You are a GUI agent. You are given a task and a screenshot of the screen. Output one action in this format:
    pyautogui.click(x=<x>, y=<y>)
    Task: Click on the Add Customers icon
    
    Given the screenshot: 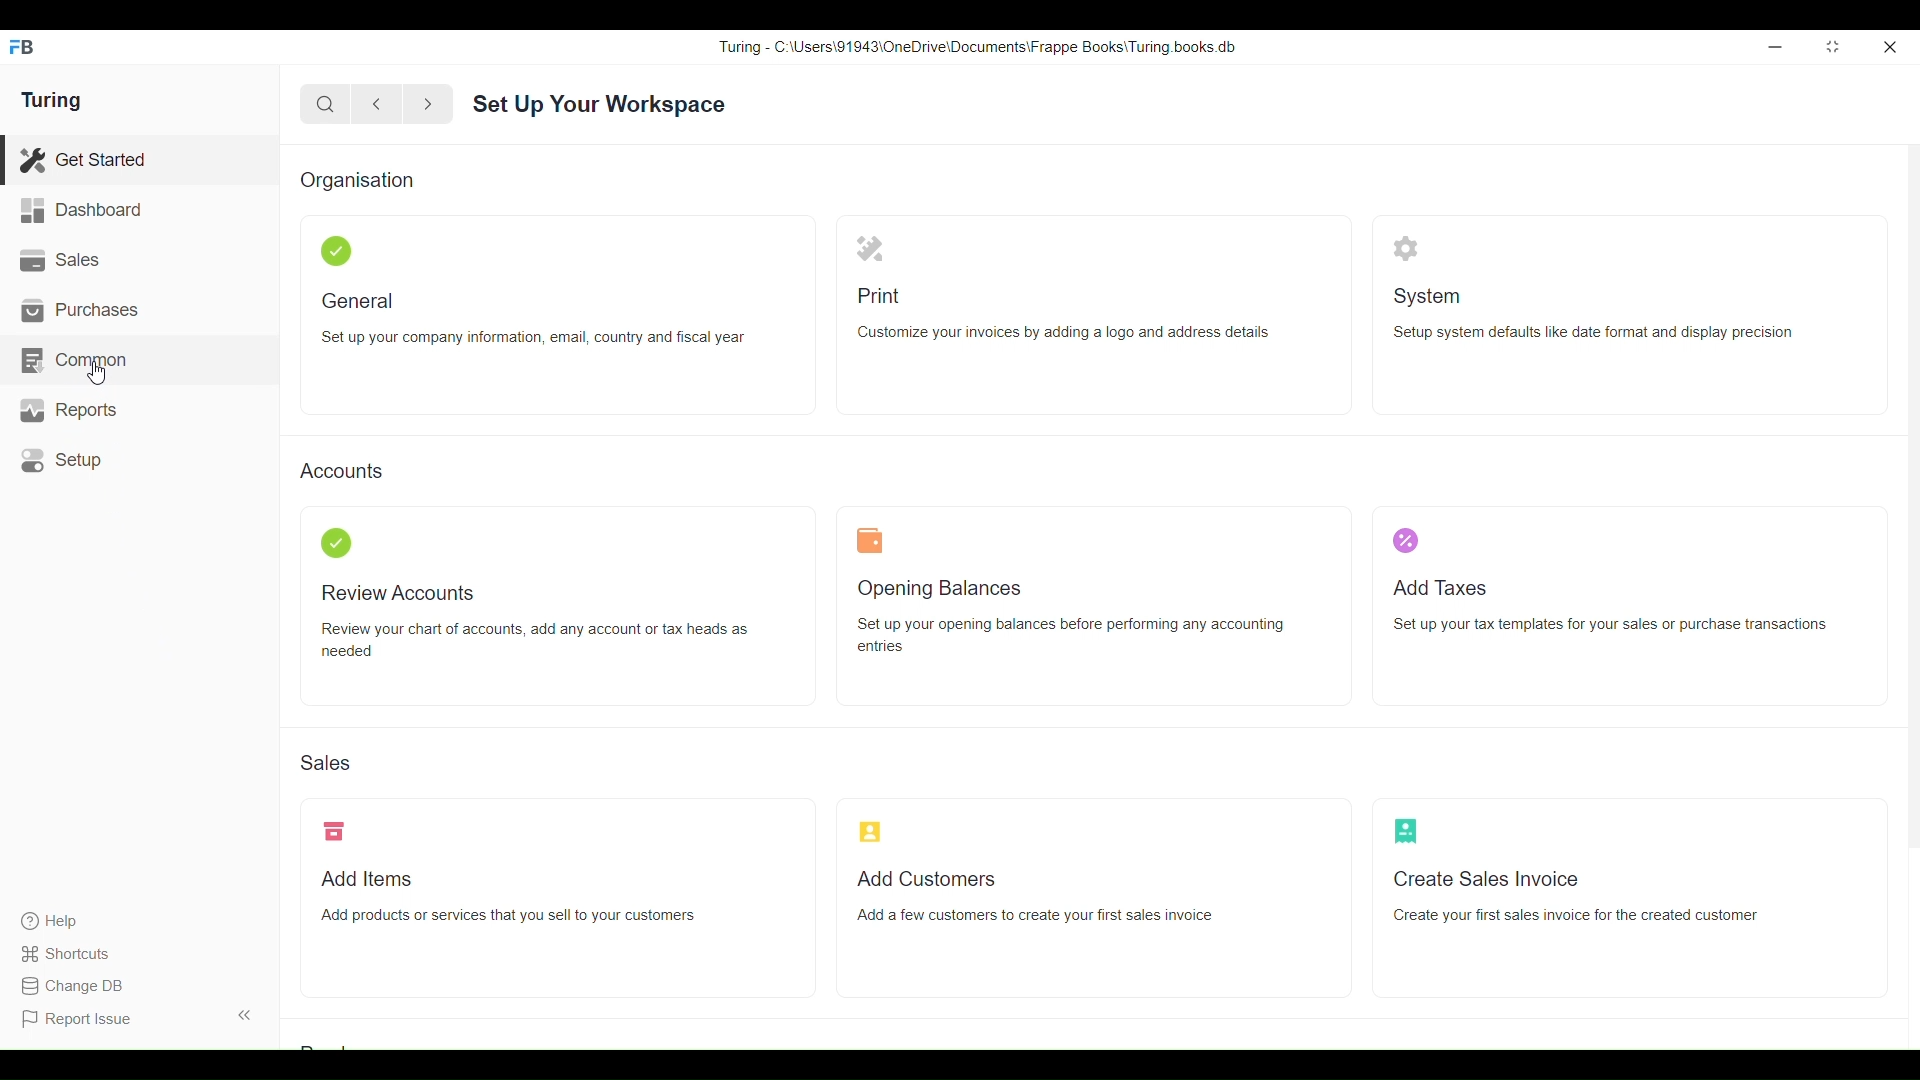 What is the action you would take?
    pyautogui.click(x=870, y=831)
    